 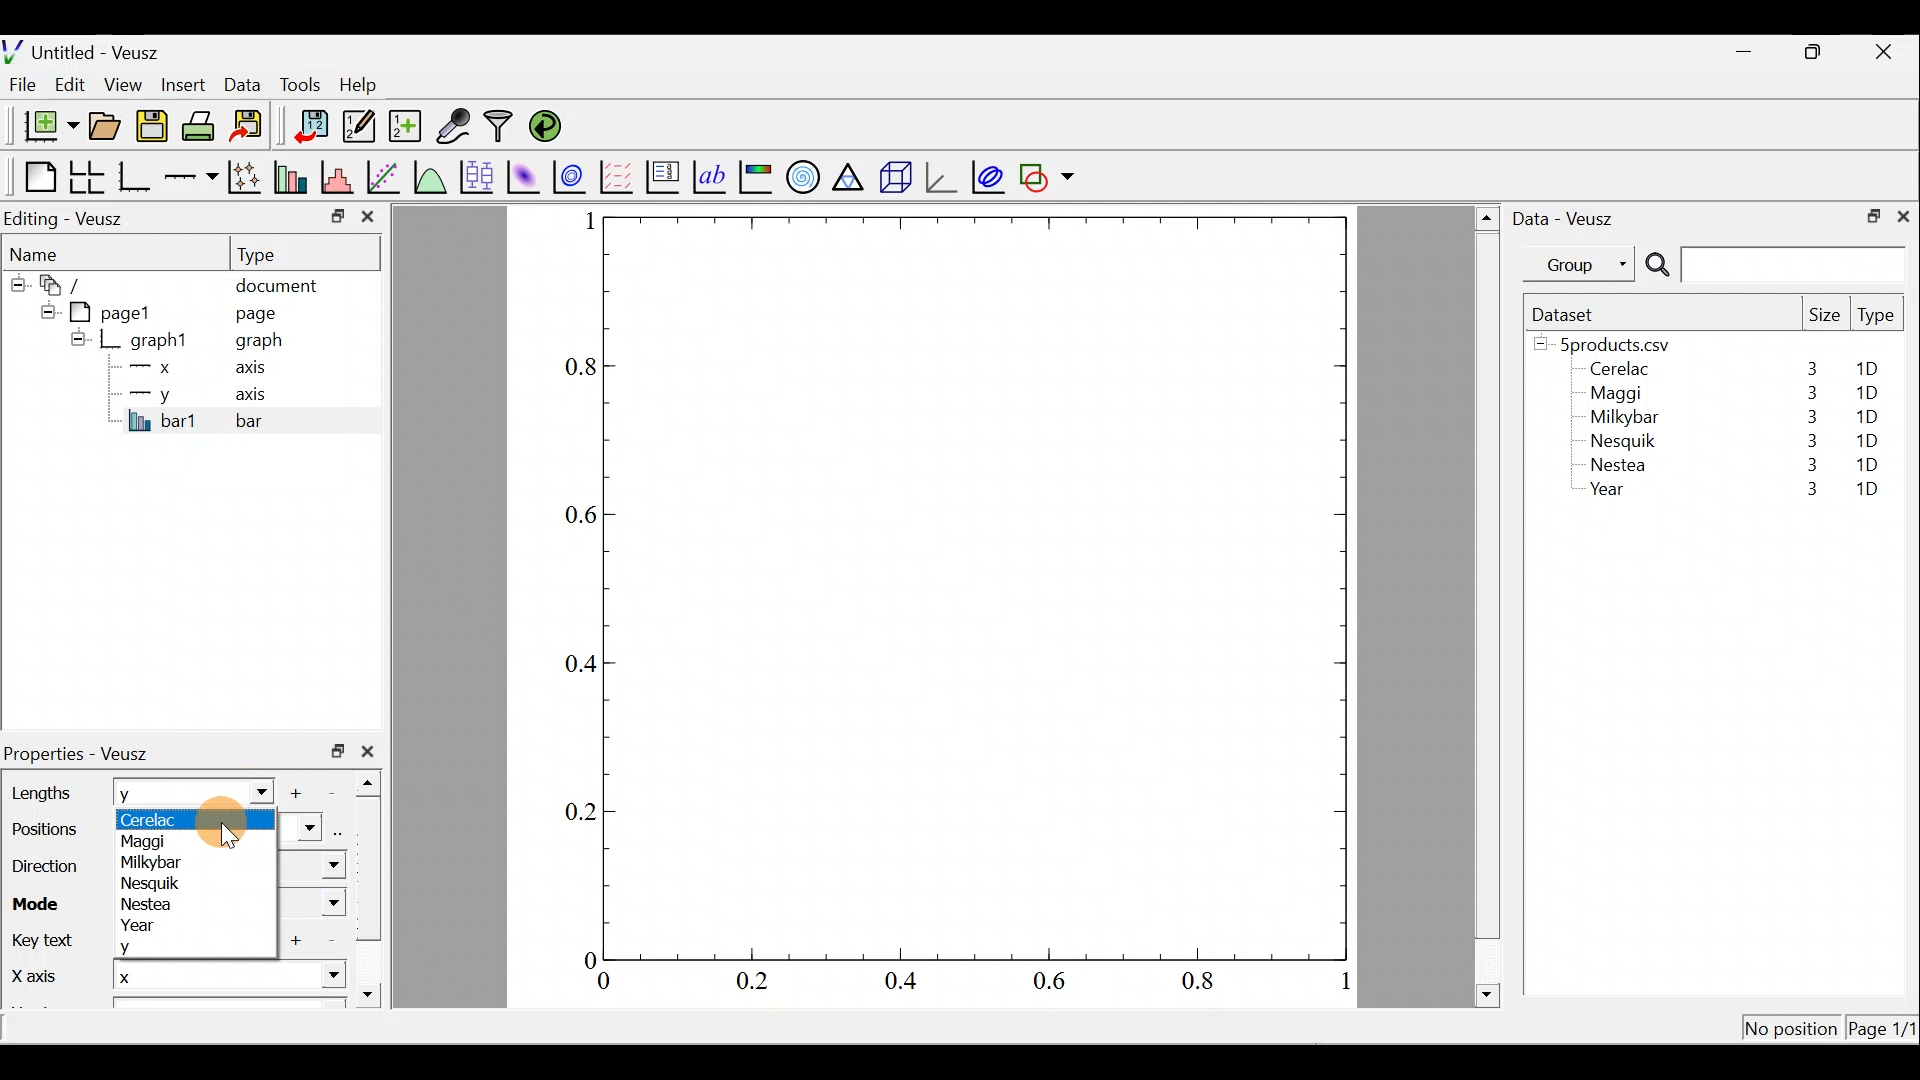 I want to click on x-axis dropdown, so click(x=312, y=984).